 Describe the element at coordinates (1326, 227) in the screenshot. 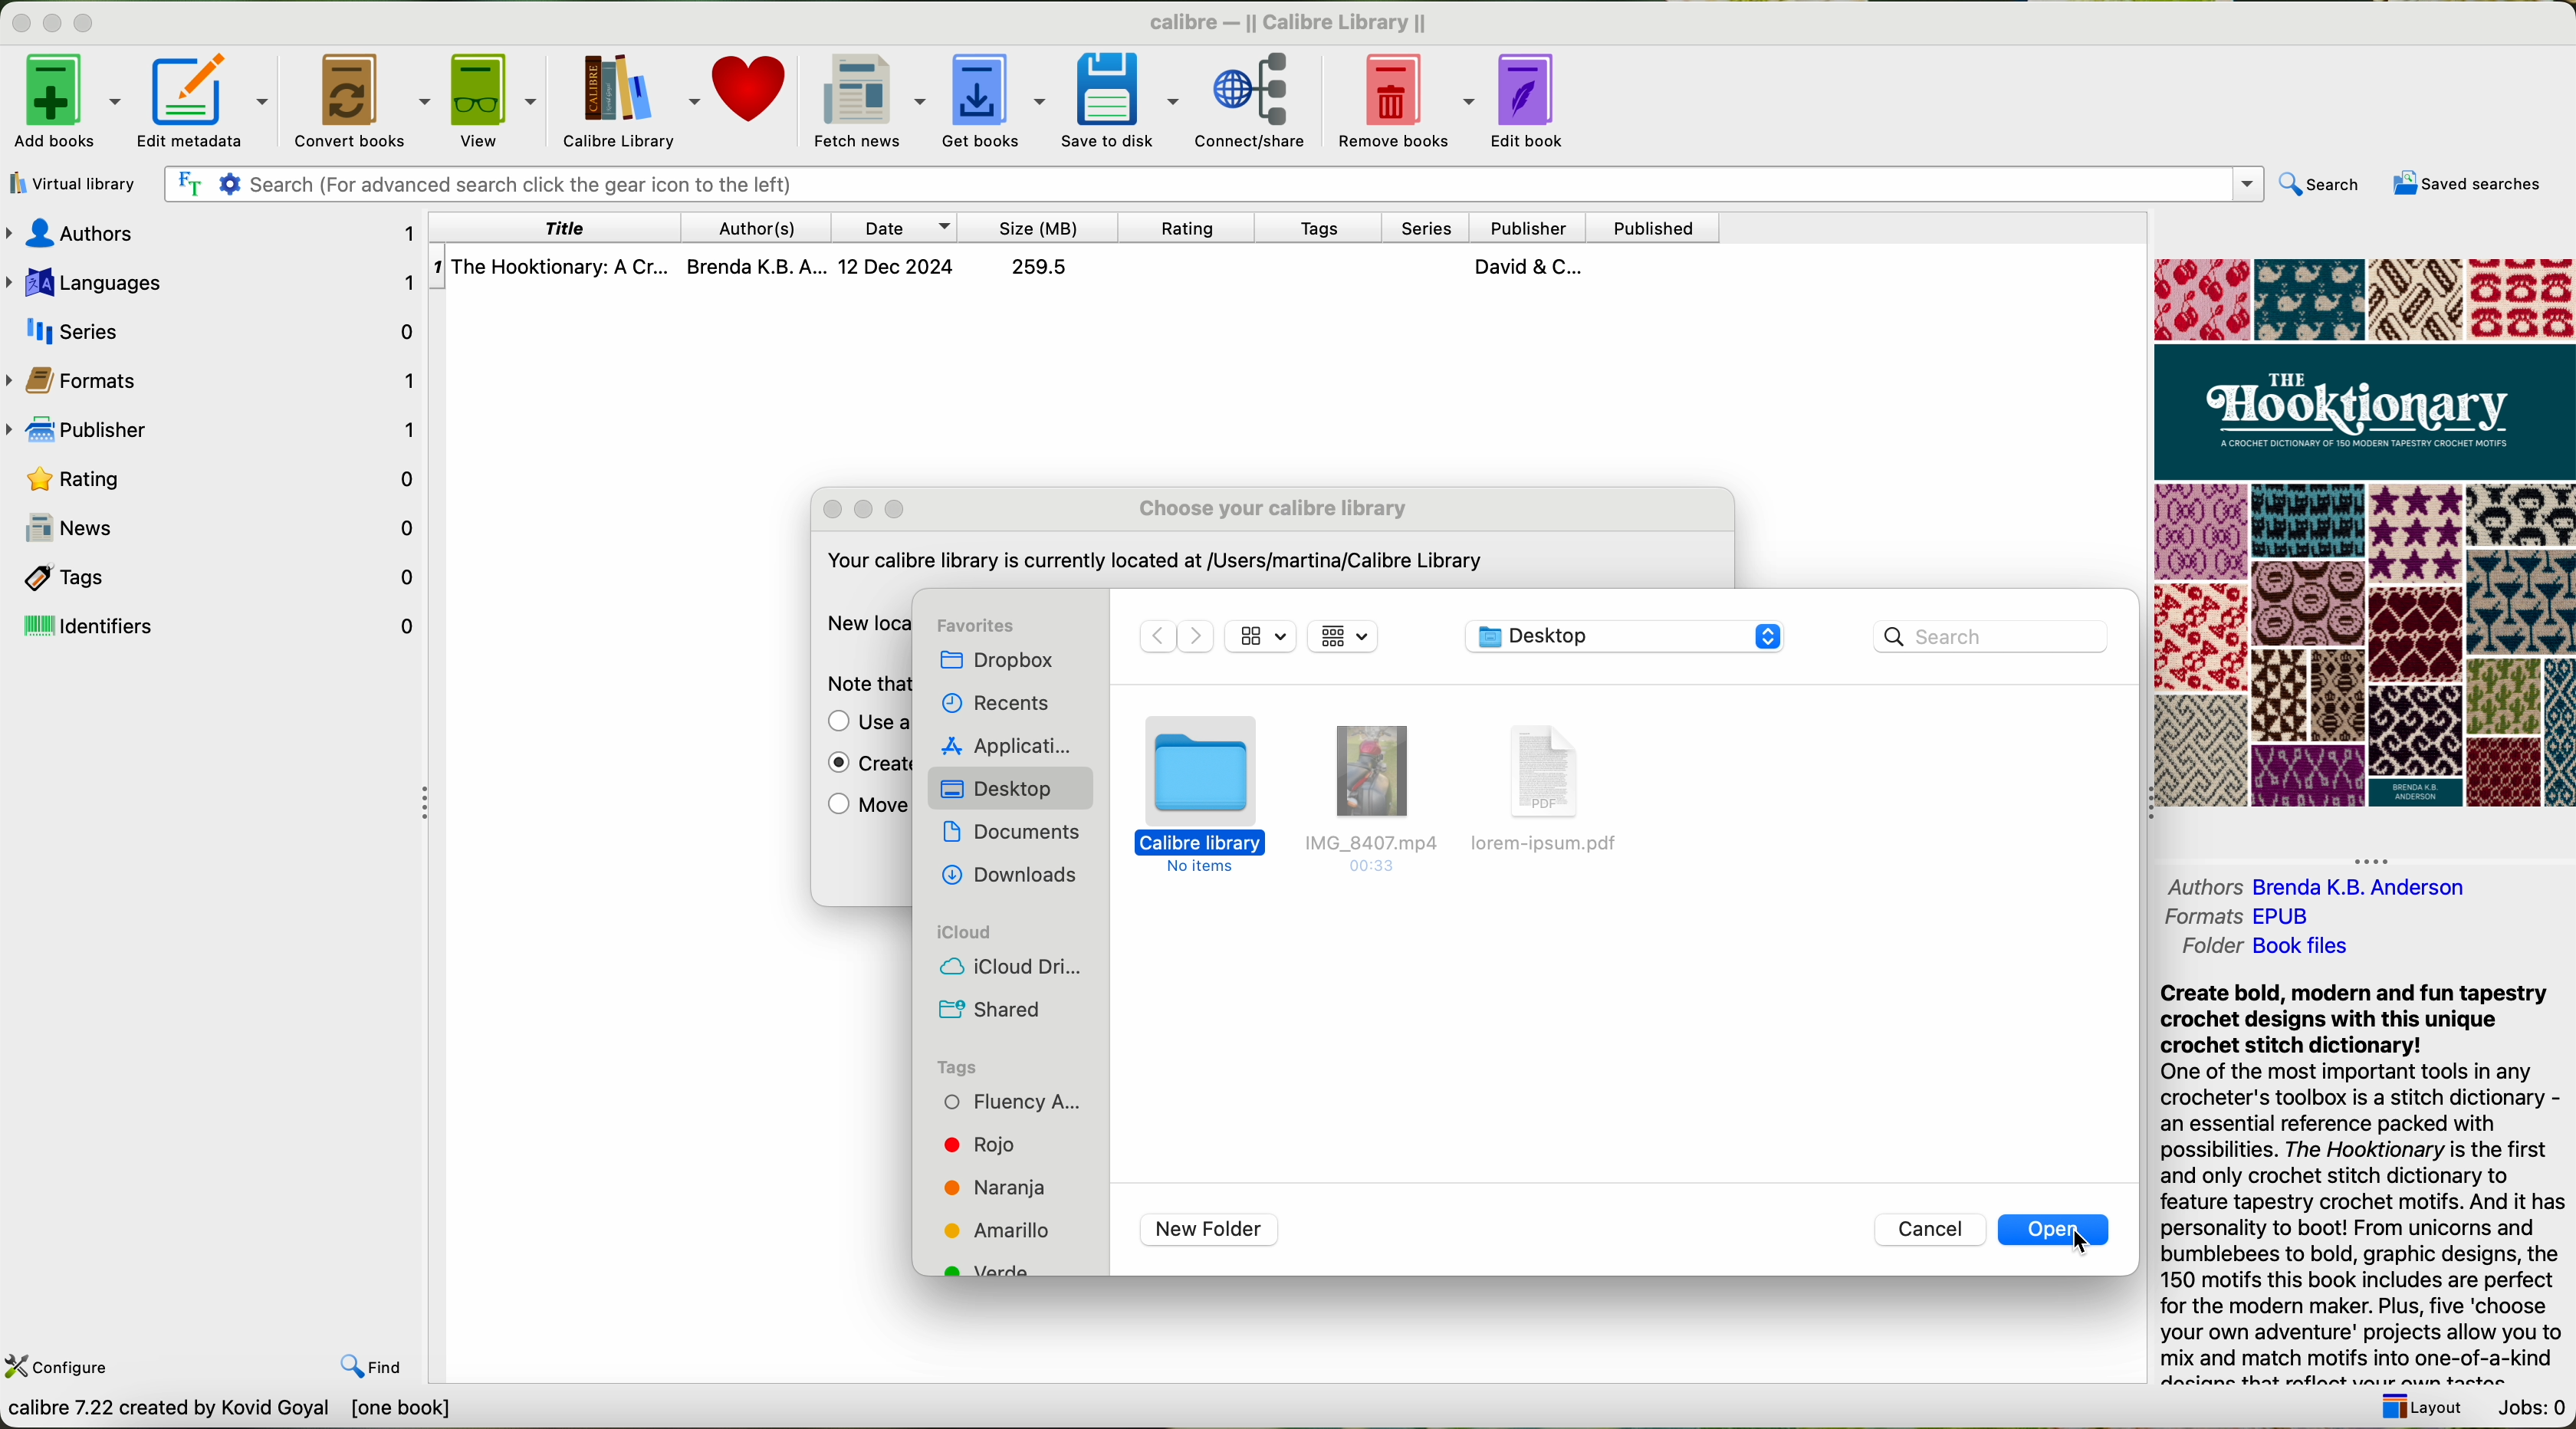

I see `tags` at that location.